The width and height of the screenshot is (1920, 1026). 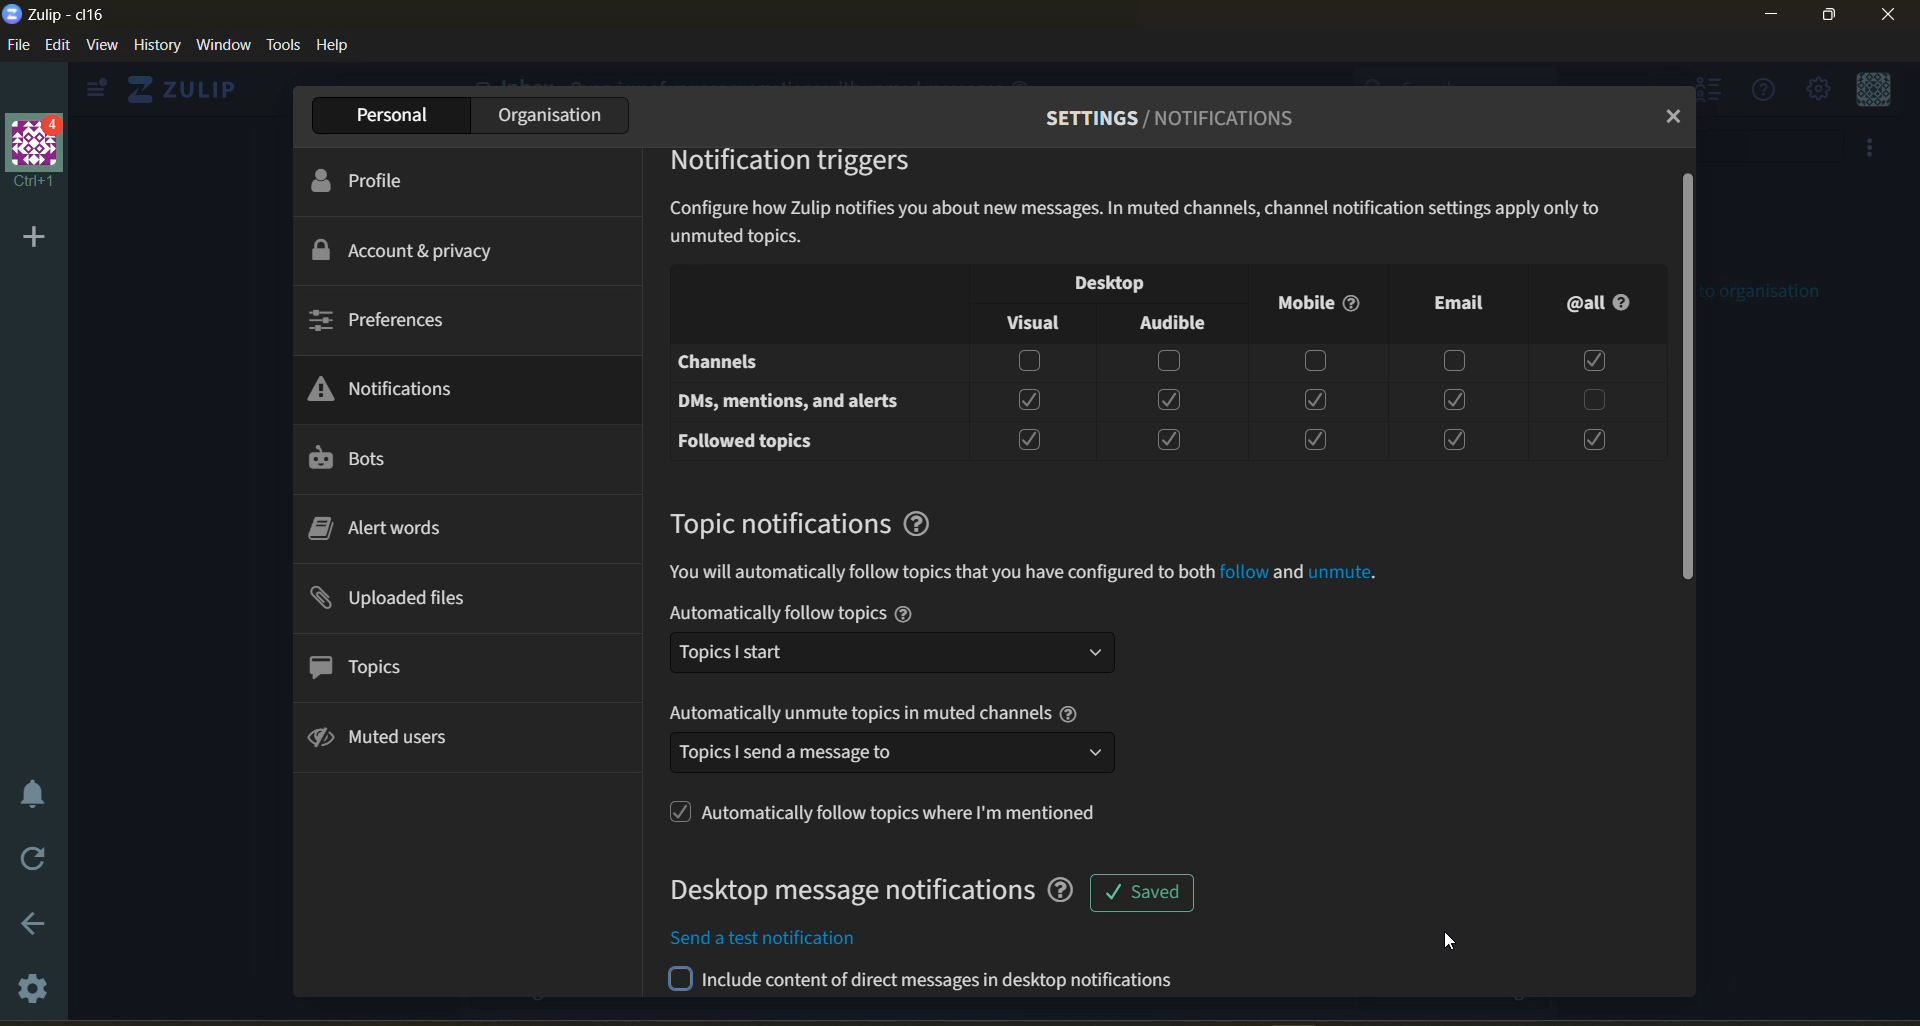 What do you see at coordinates (393, 386) in the screenshot?
I see `notifications` at bounding box center [393, 386].